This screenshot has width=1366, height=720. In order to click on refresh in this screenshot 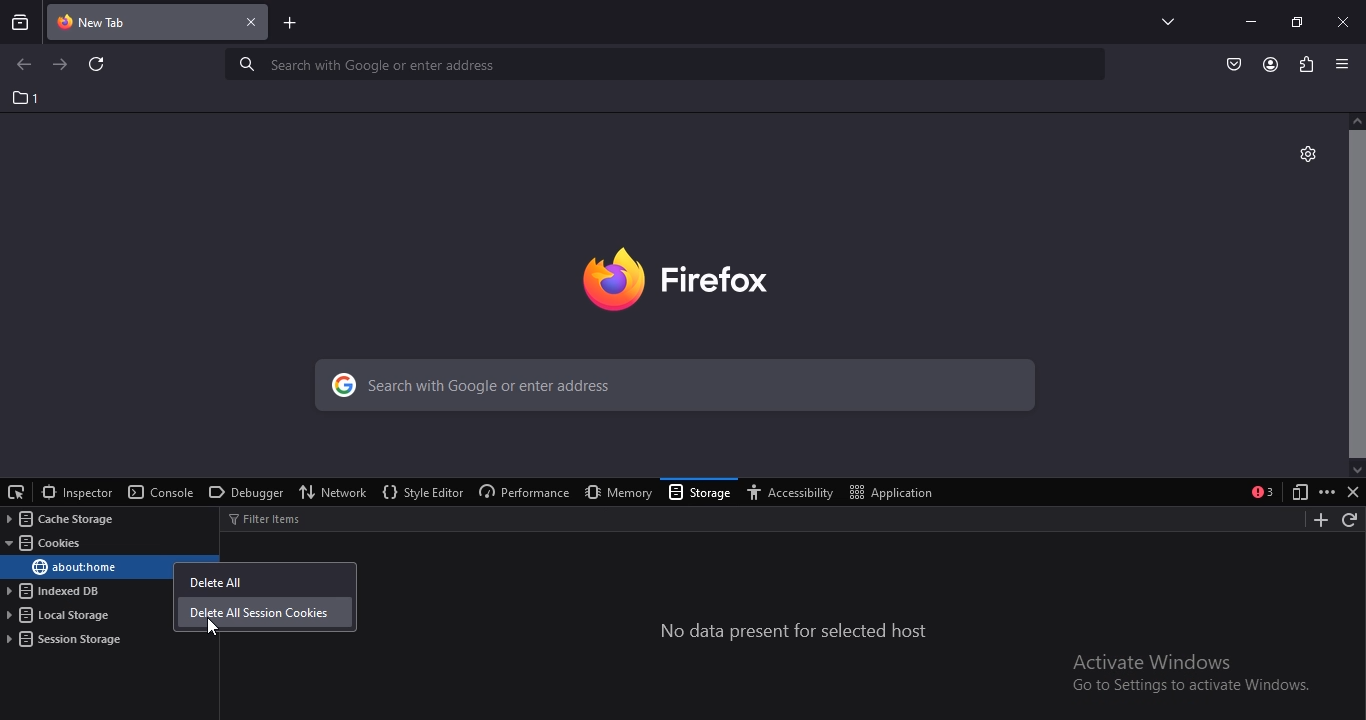, I will do `click(98, 66)`.